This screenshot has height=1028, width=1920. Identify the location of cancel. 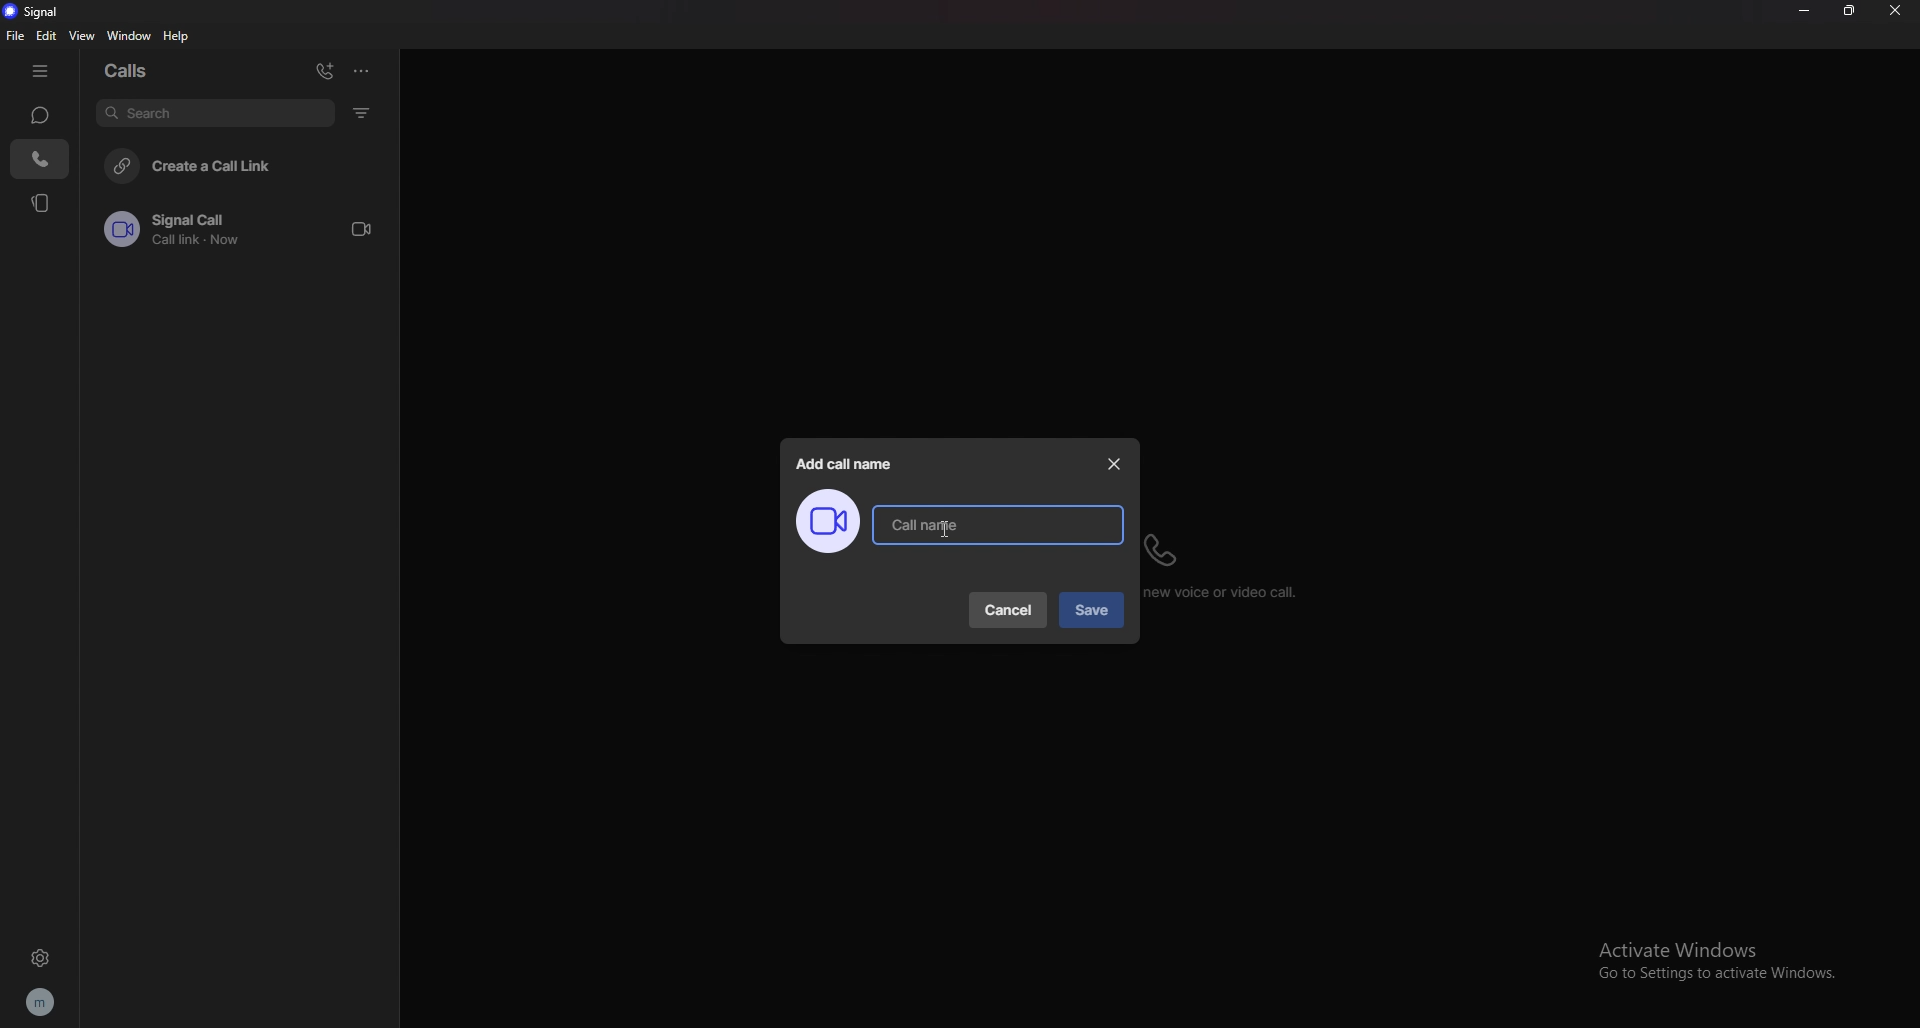
(1010, 610).